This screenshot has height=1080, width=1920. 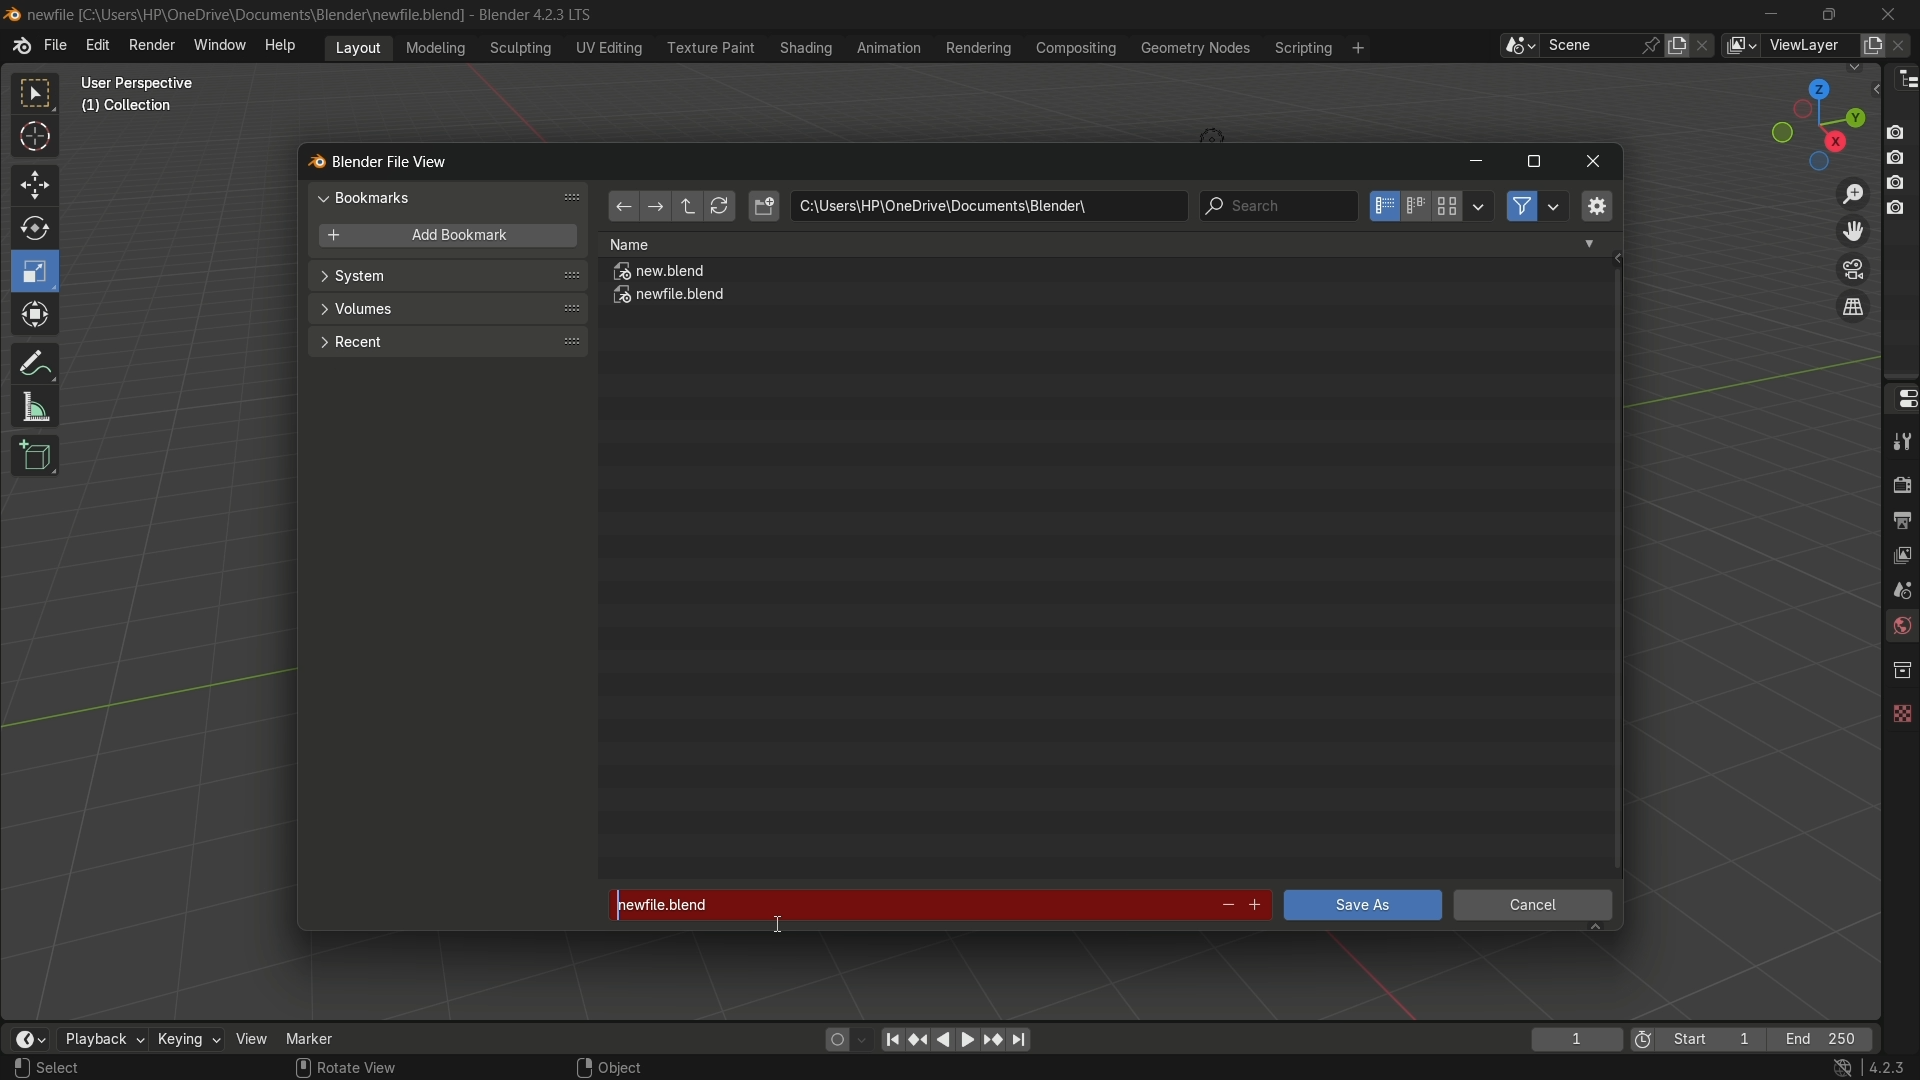 What do you see at coordinates (152, 43) in the screenshot?
I see `render menu` at bounding box center [152, 43].